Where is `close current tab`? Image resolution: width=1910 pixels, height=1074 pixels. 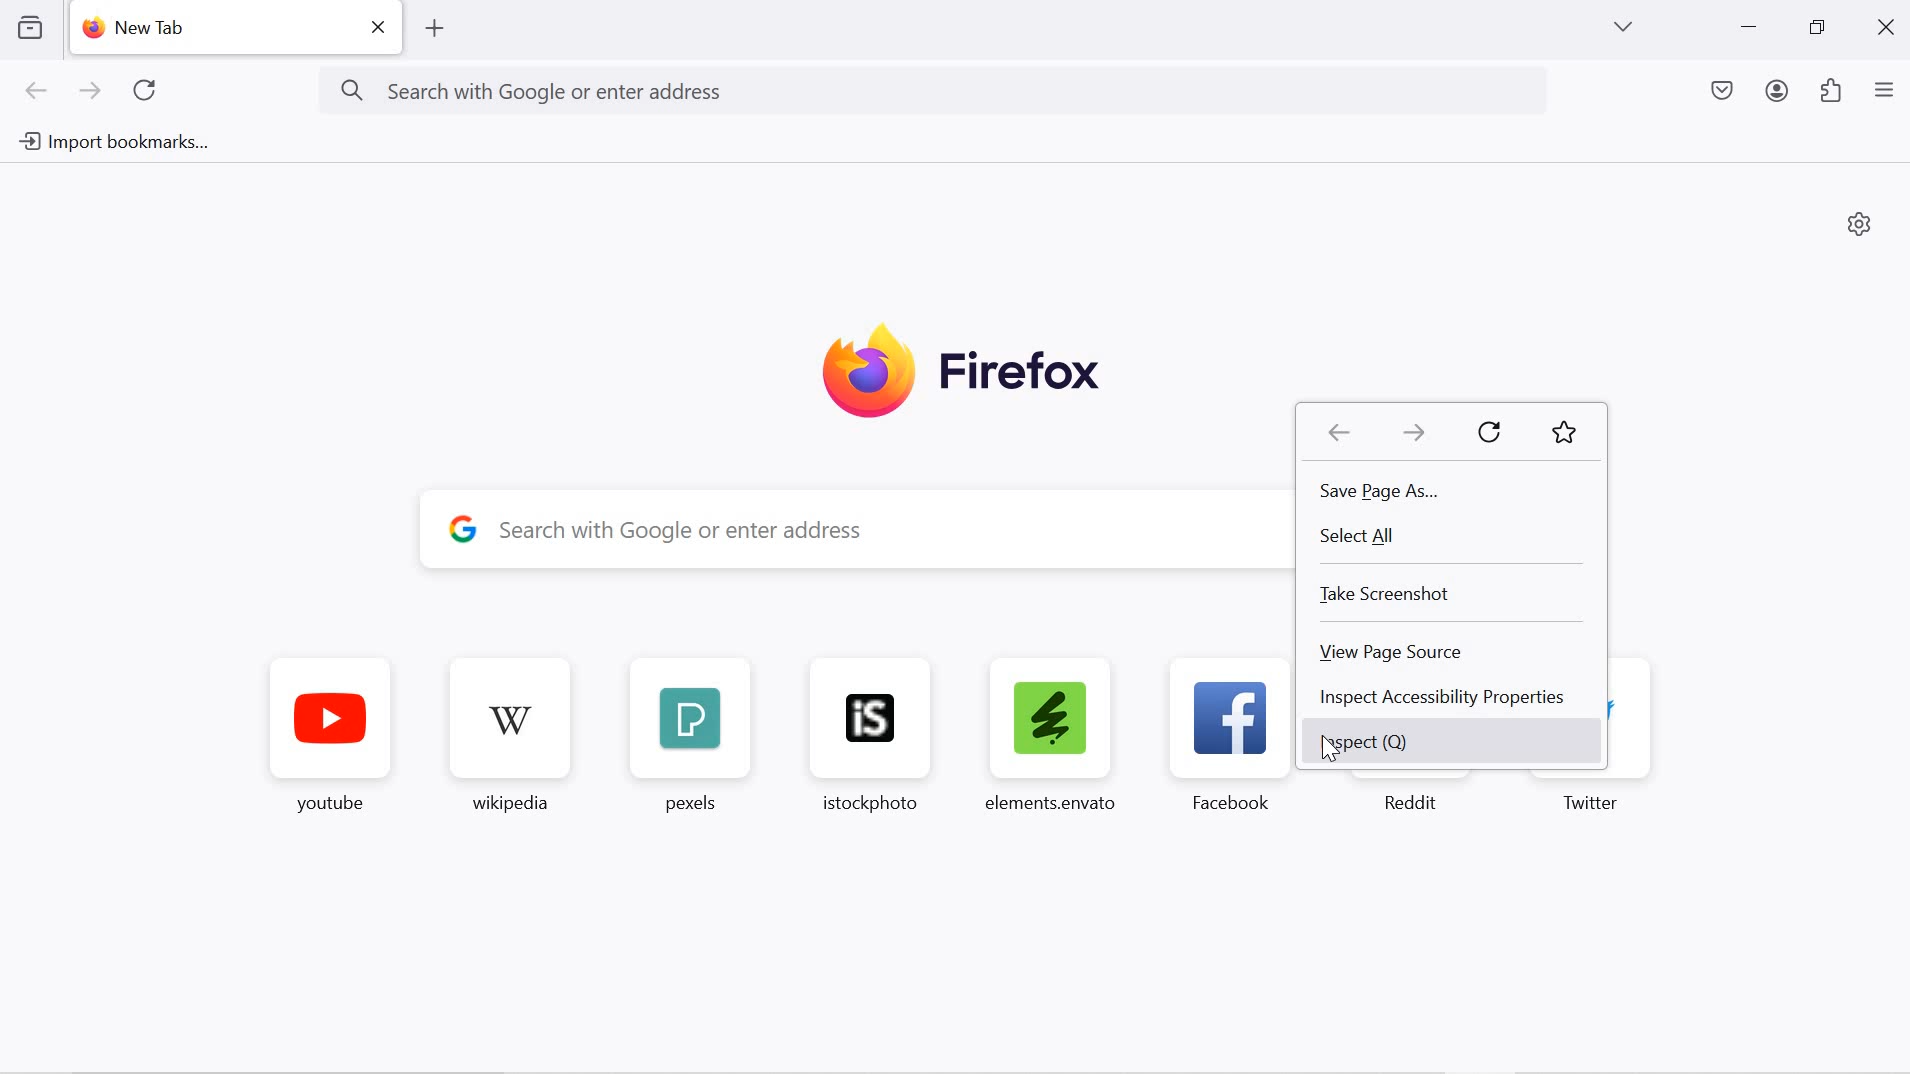 close current tab is located at coordinates (377, 27).